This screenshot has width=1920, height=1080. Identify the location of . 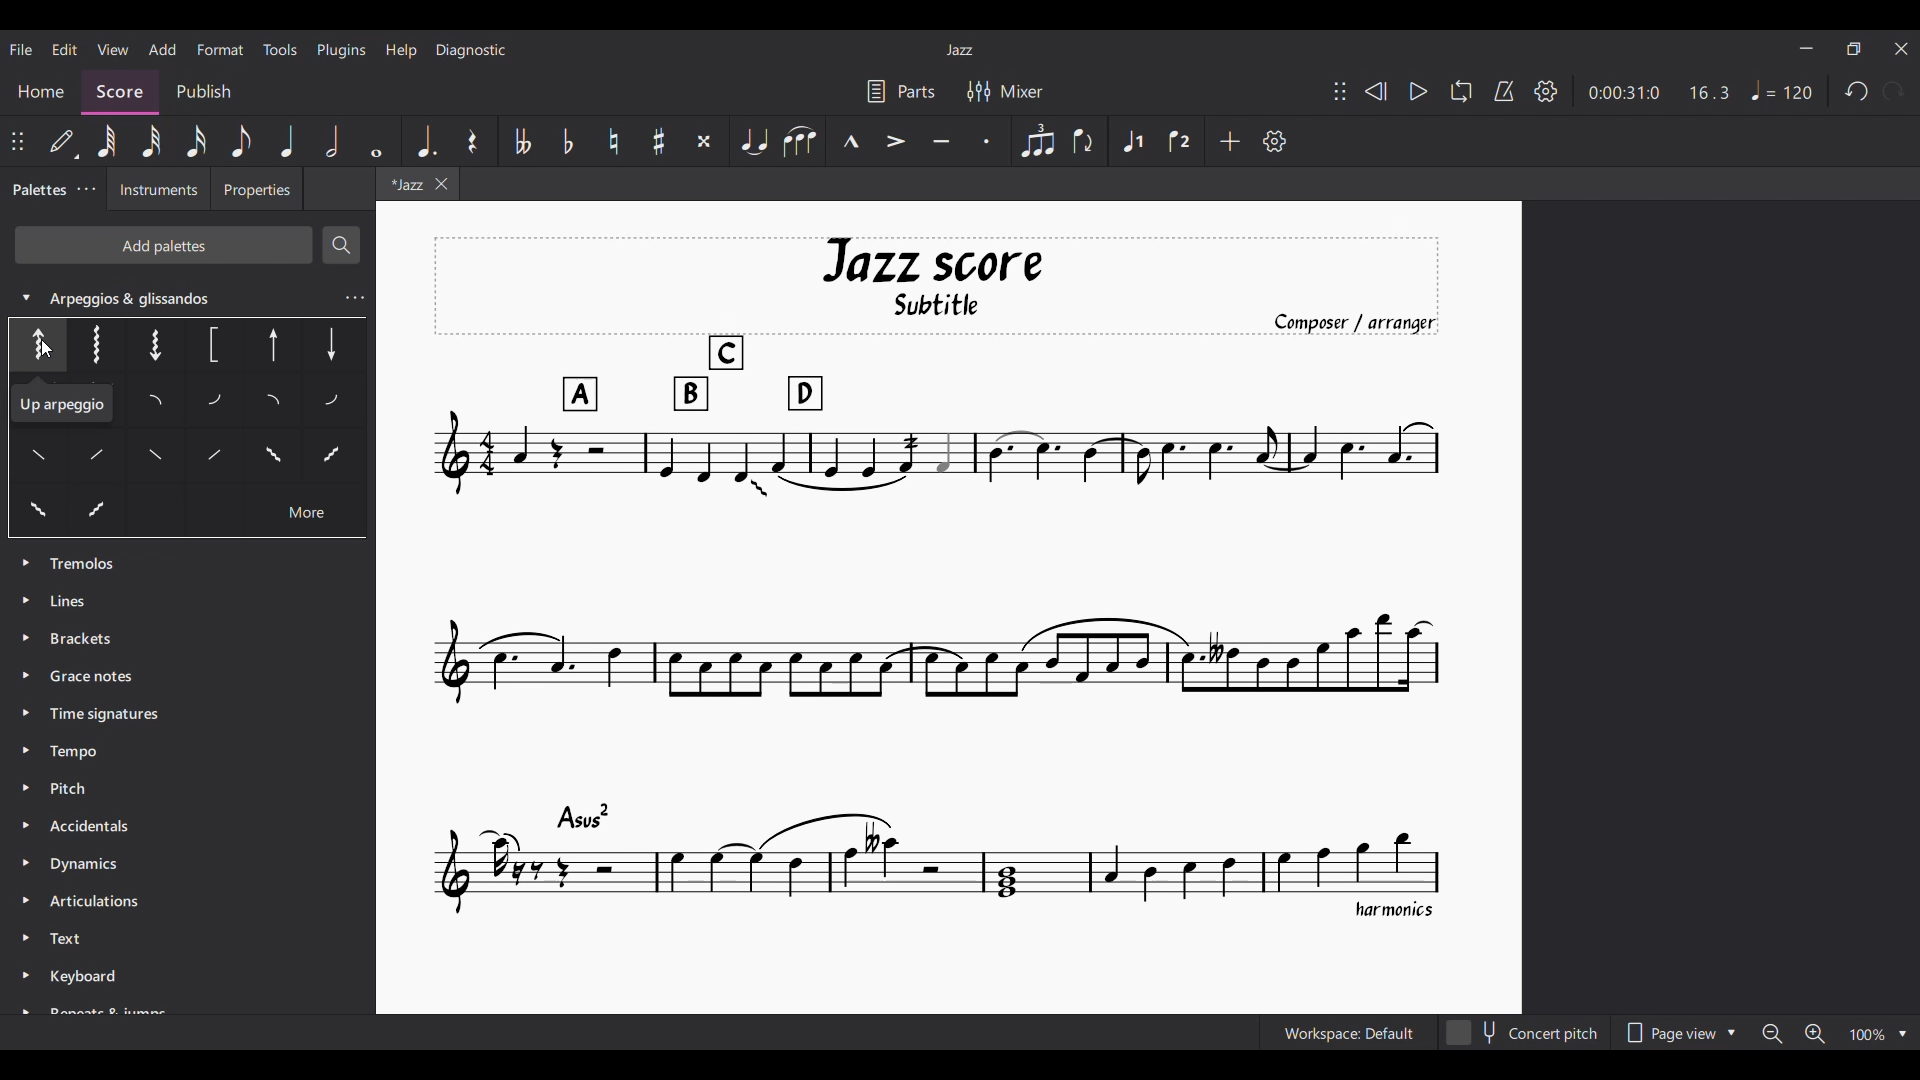
(335, 458).